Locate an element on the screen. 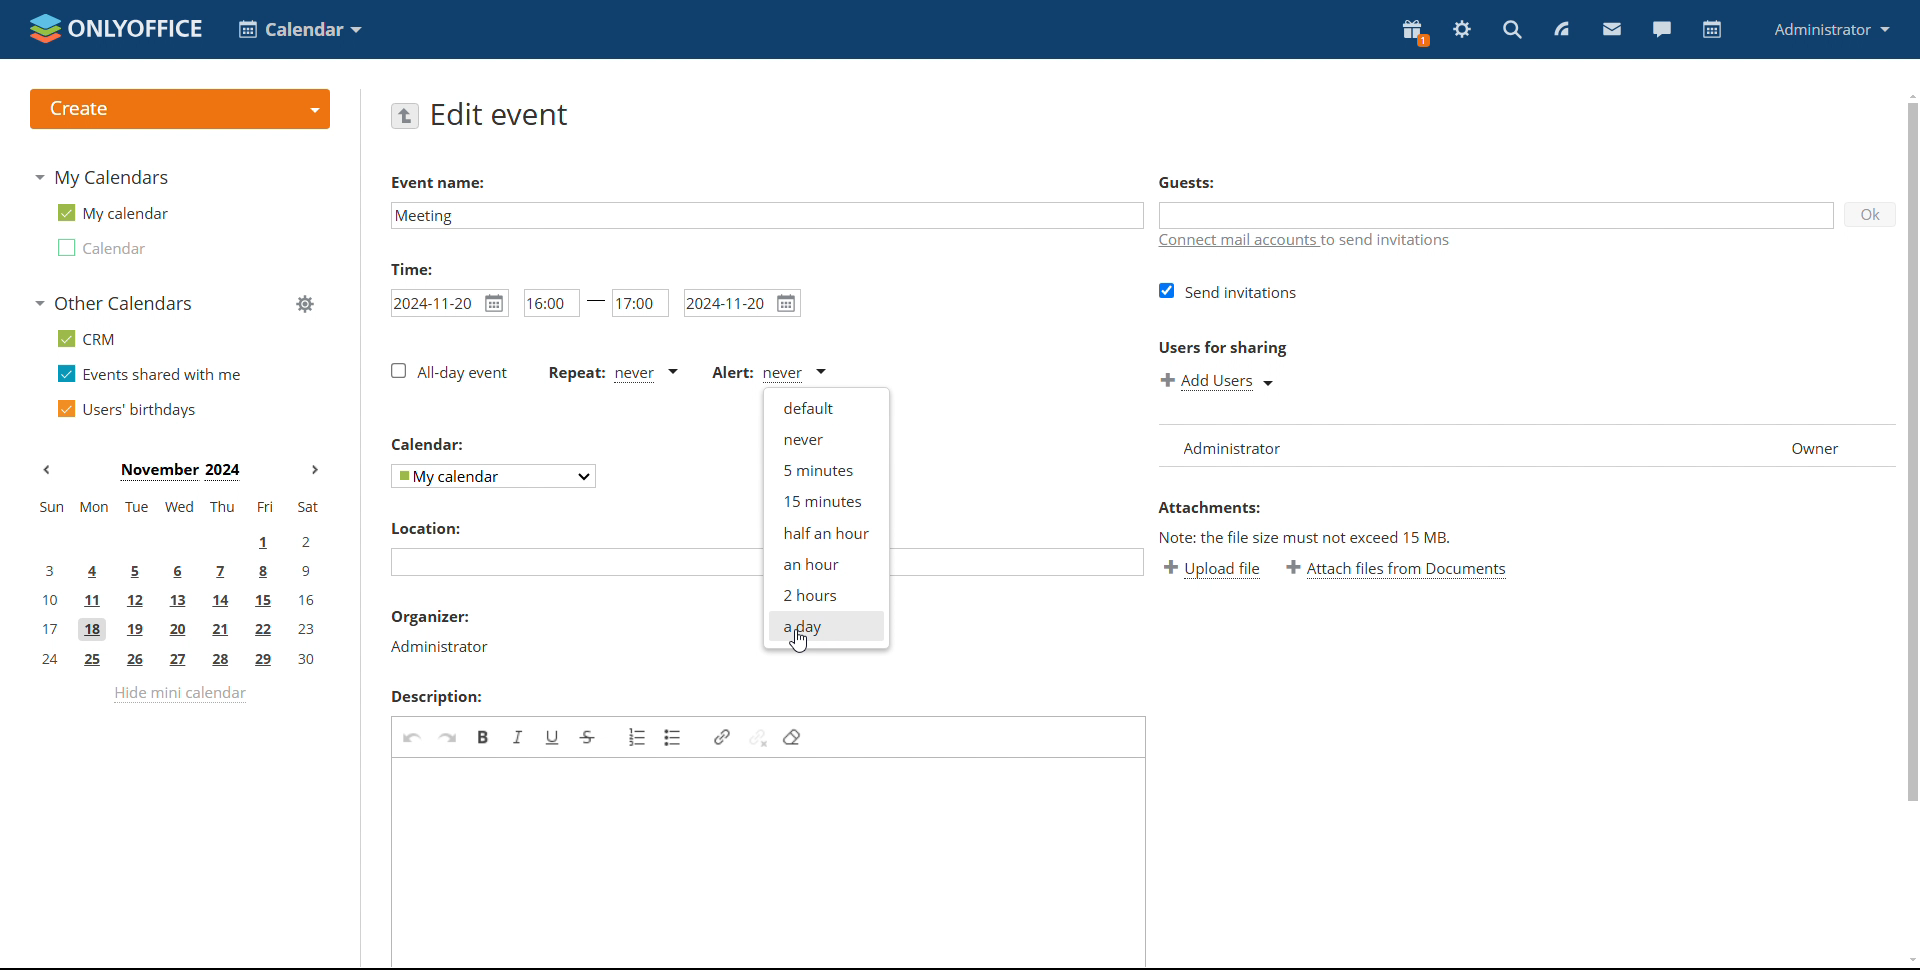 Image resolution: width=1920 pixels, height=970 pixels. manage is located at coordinates (303, 303).